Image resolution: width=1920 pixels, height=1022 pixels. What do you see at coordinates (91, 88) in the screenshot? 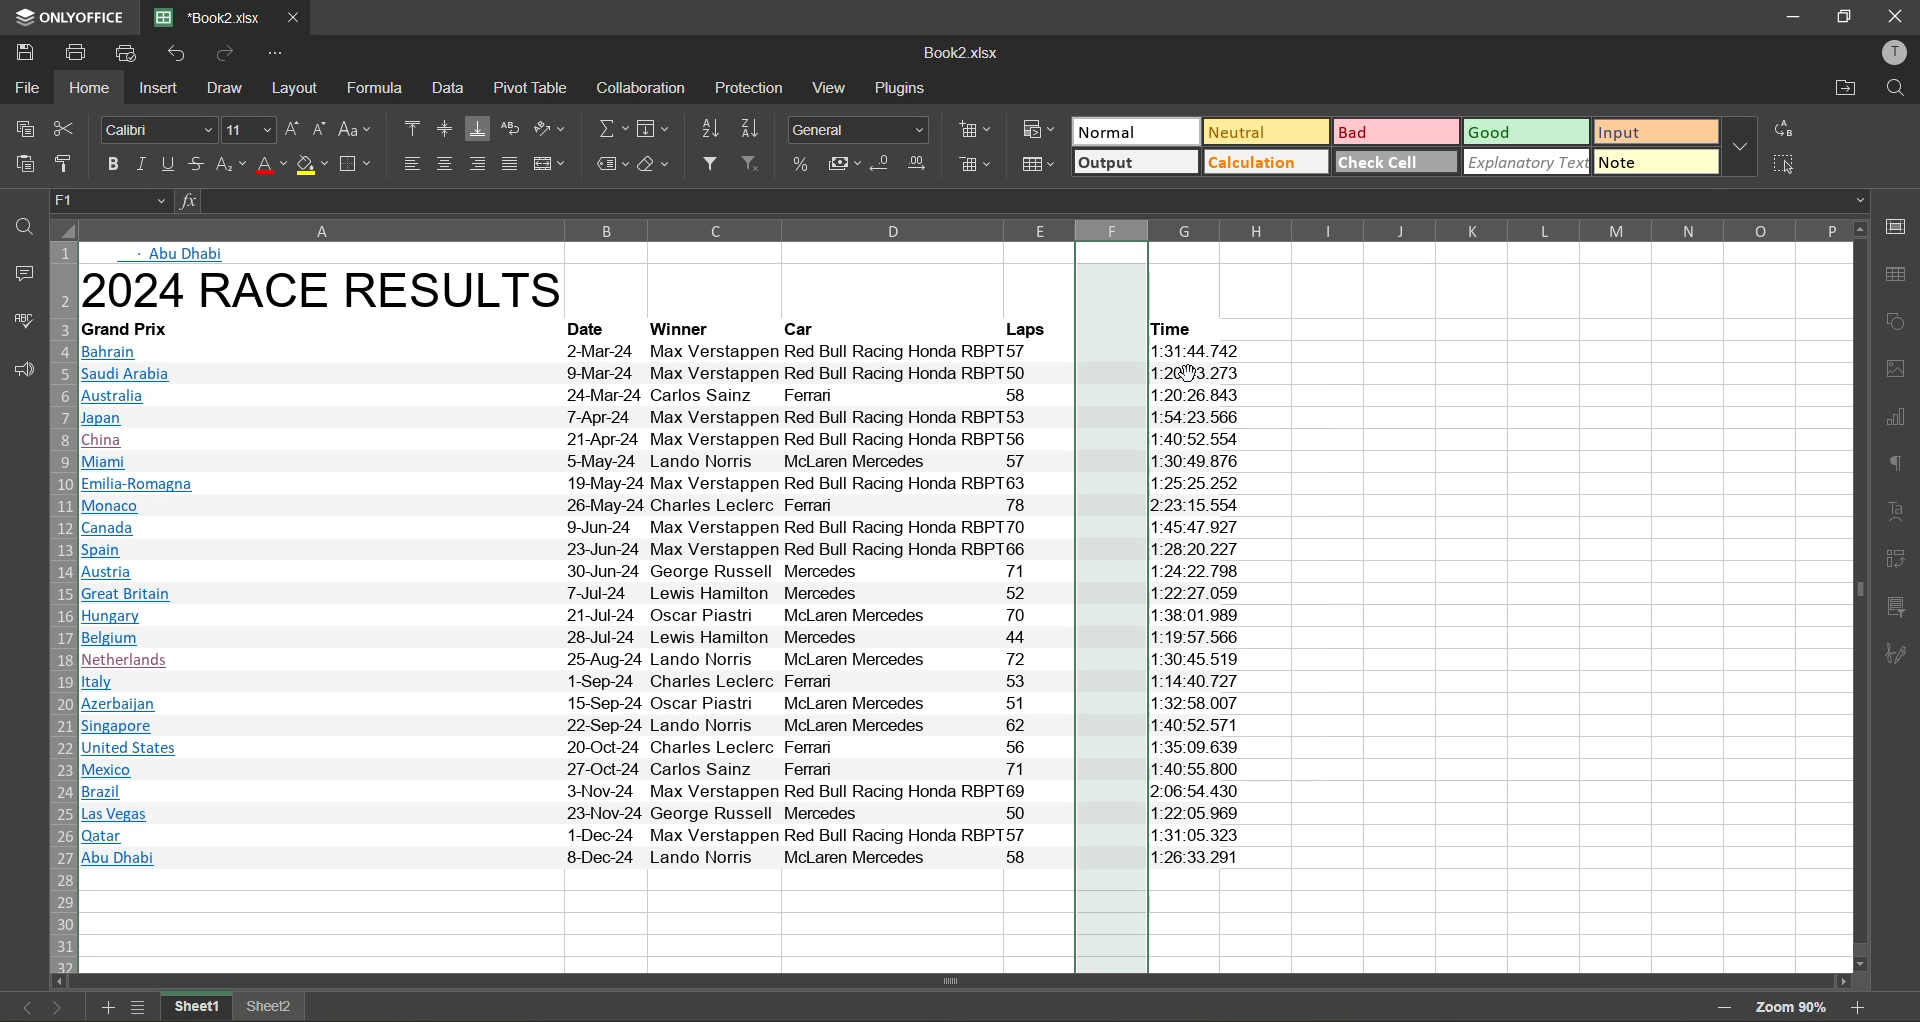
I see `home` at bounding box center [91, 88].